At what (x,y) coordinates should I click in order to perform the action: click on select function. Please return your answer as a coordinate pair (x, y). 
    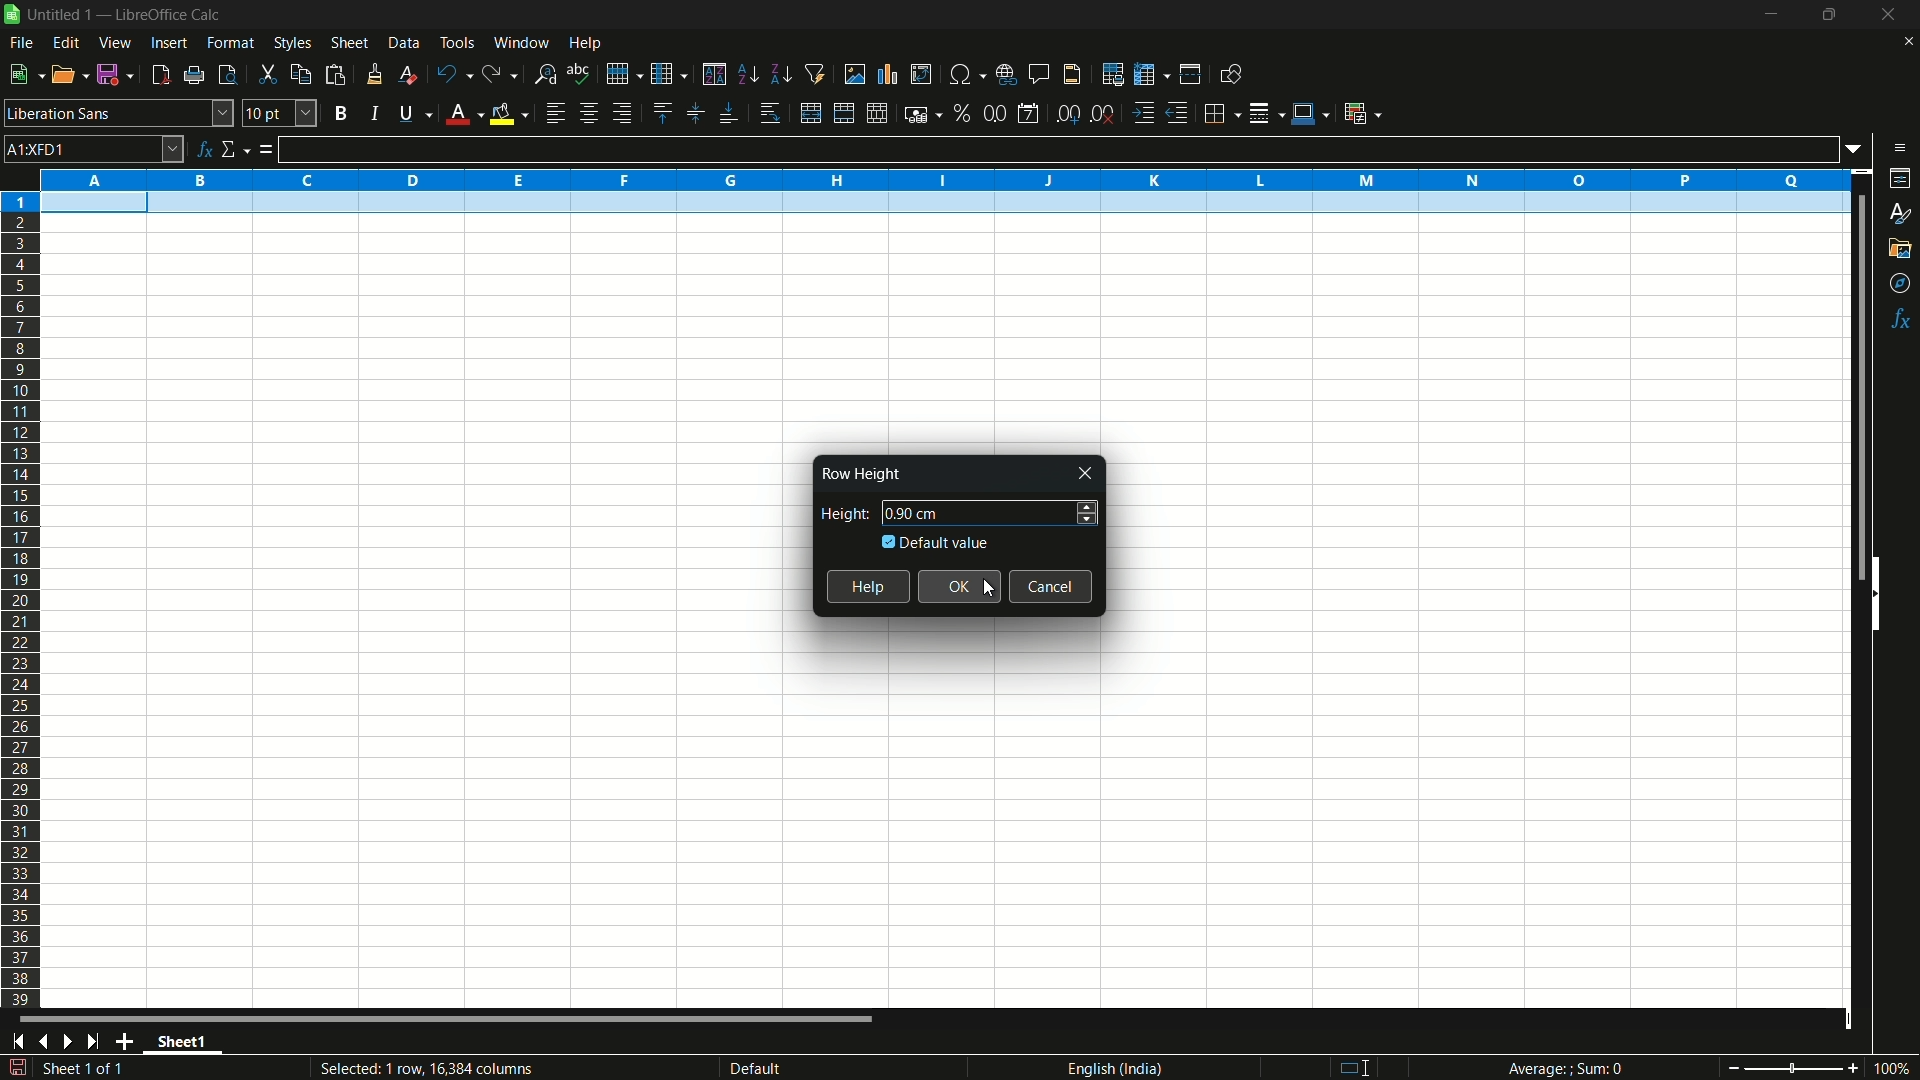
    Looking at the image, I should click on (235, 150).